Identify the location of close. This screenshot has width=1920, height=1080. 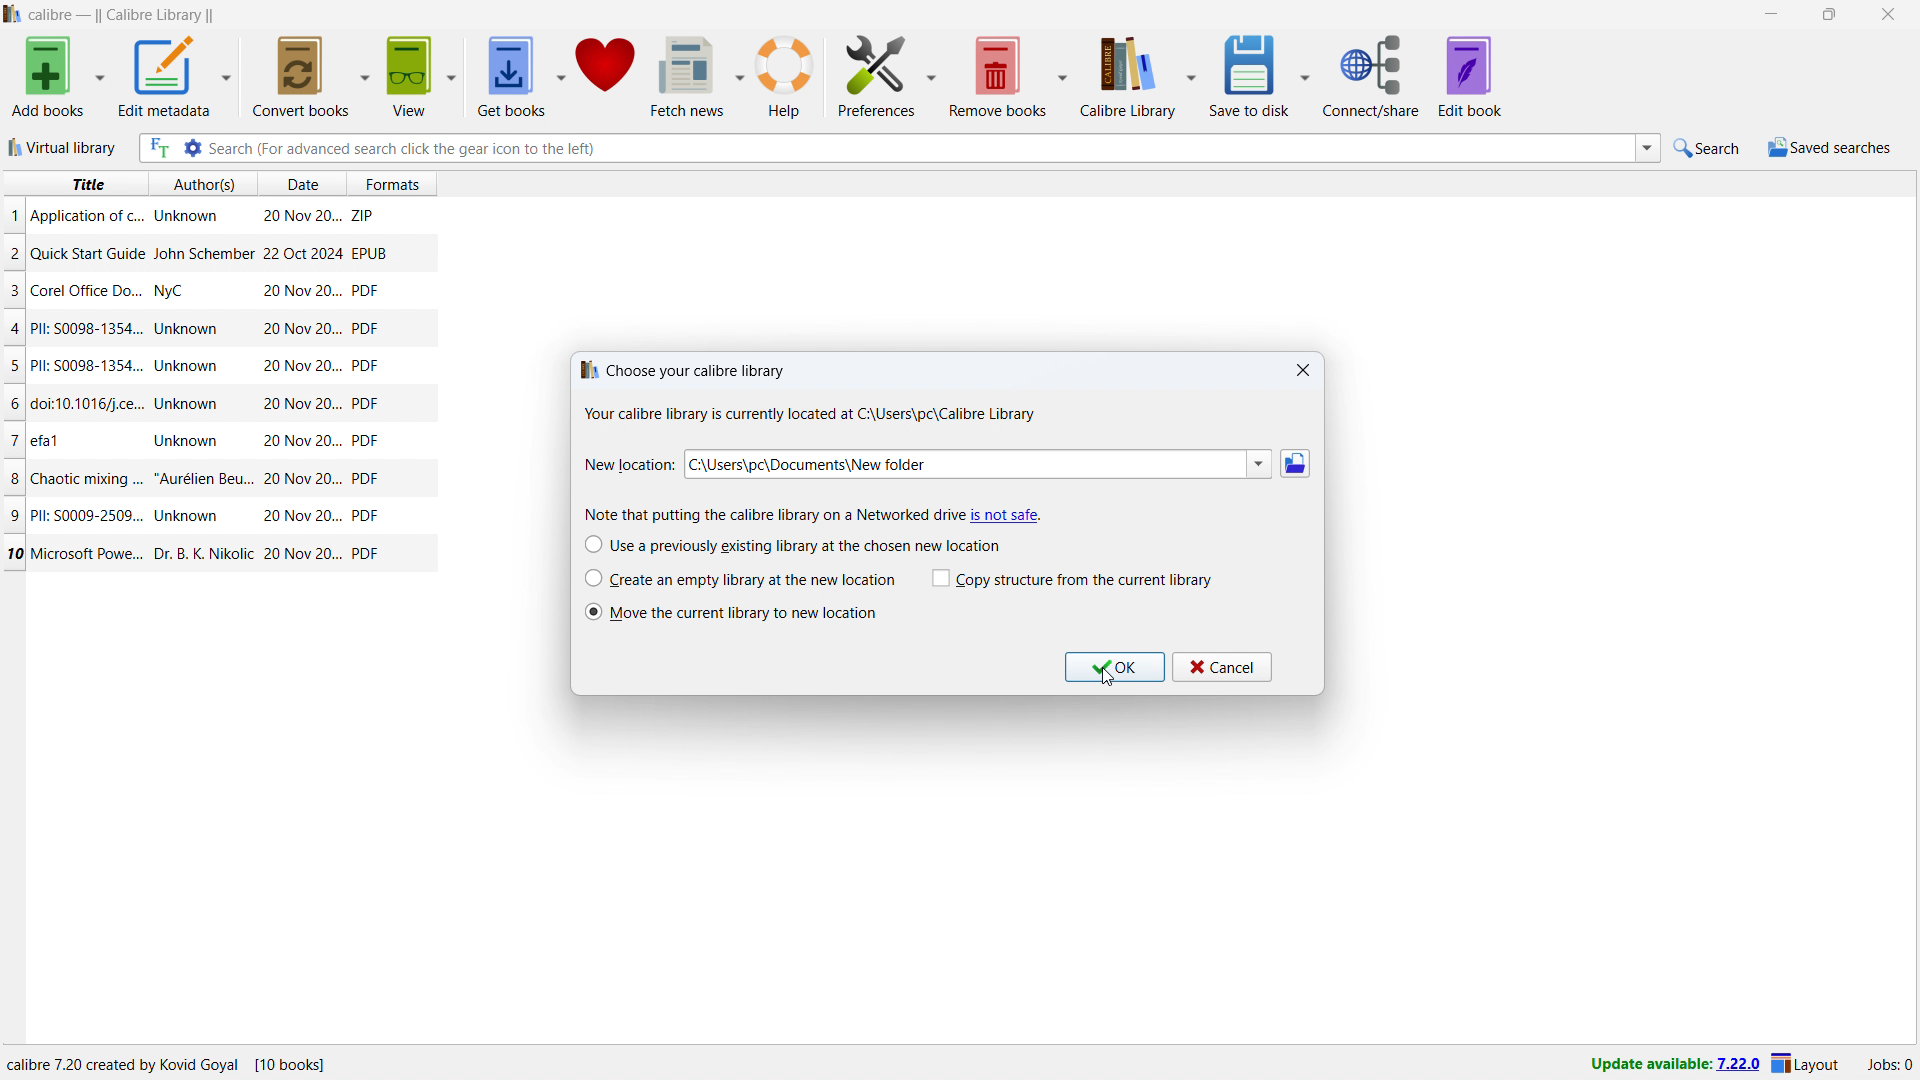
(1888, 15).